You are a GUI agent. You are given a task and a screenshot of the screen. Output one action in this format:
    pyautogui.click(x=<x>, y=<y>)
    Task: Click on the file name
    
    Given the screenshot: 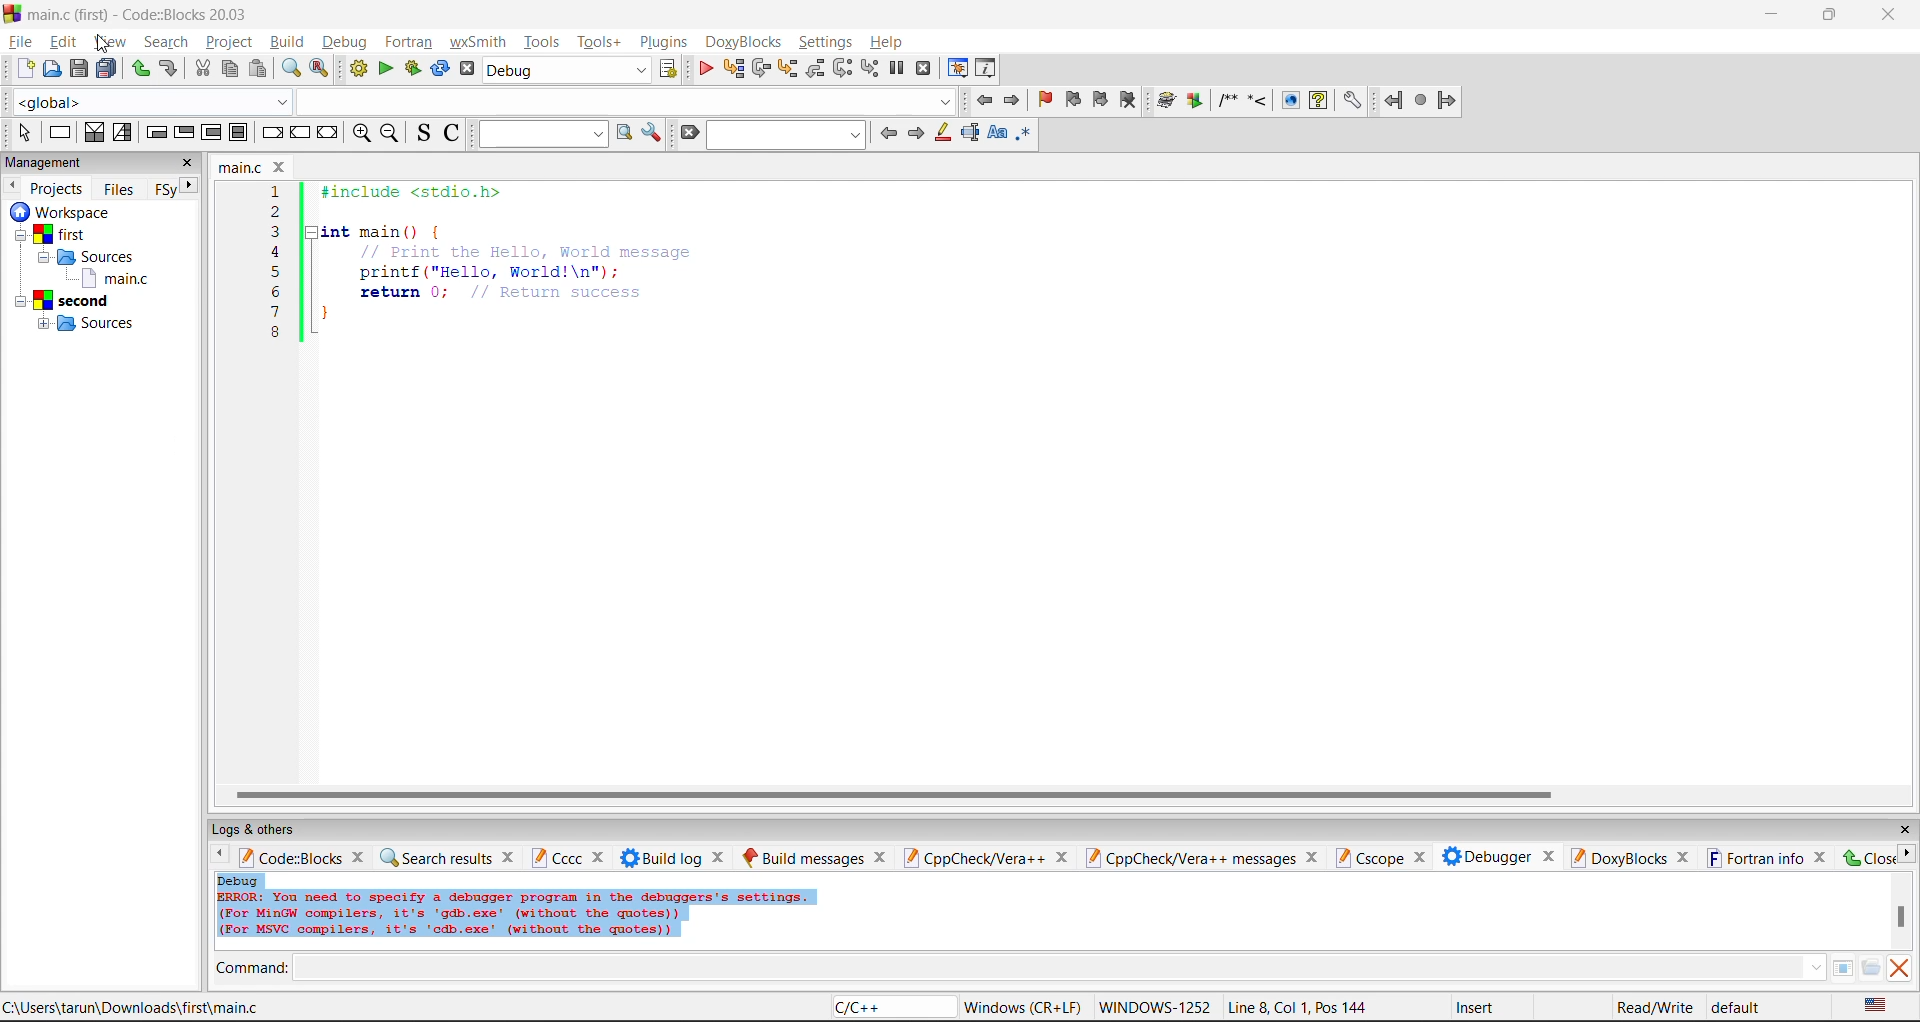 What is the action you would take?
    pyautogui.click(x=250, y=166)
    